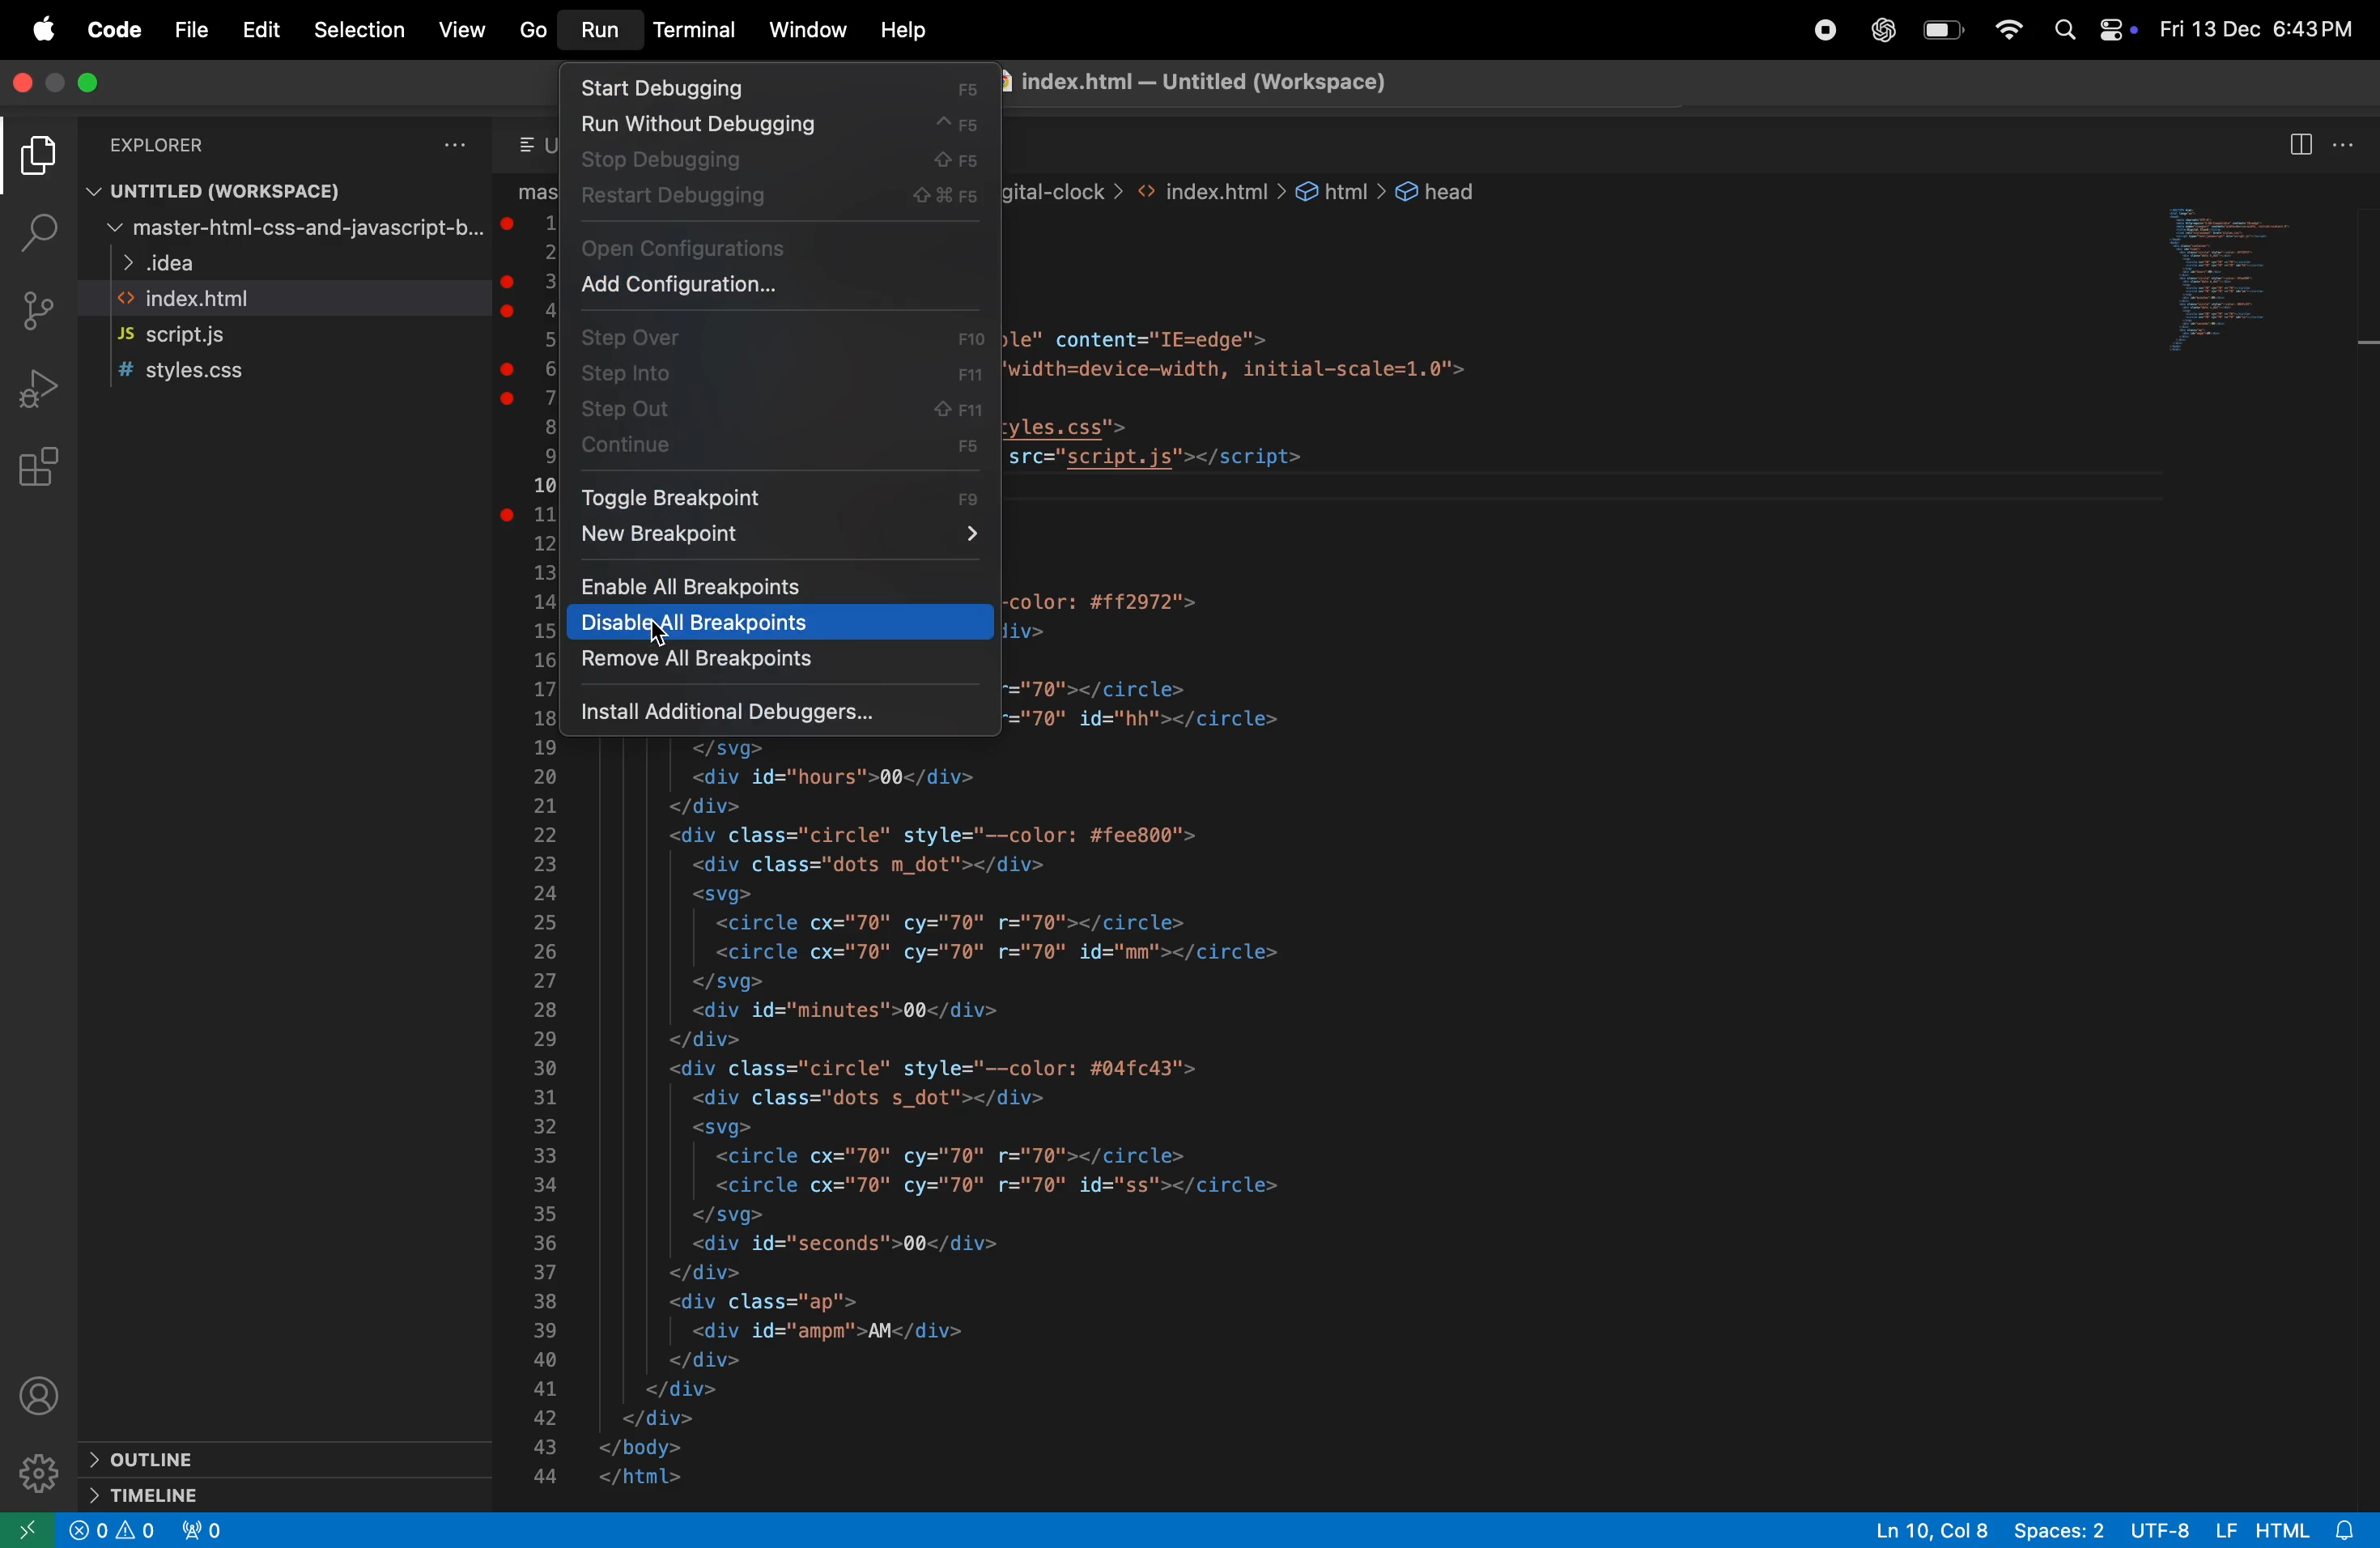 This screenshot has width=2380, height=1548. Describe the element at coordinates (770, 712) in the screenshot. I see `install additional debuggers` at that location.